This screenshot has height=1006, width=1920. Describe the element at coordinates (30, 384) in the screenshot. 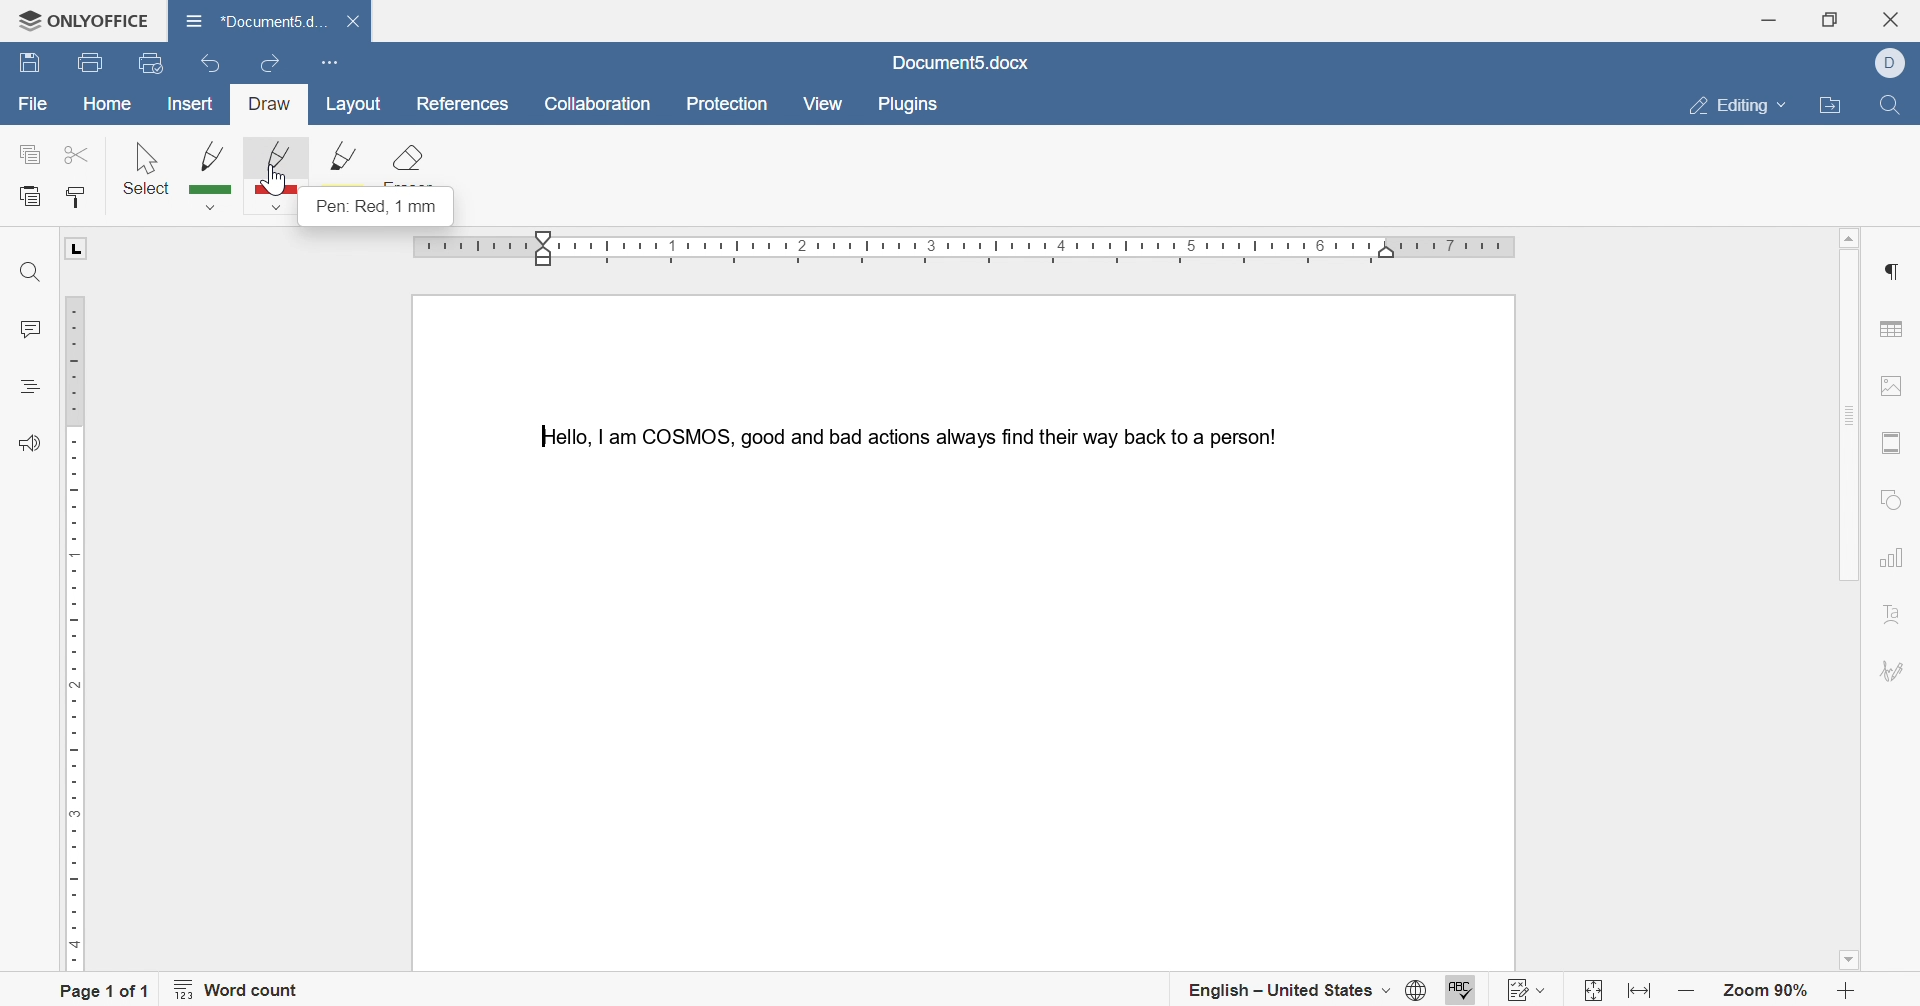

I see `headings` at that location.